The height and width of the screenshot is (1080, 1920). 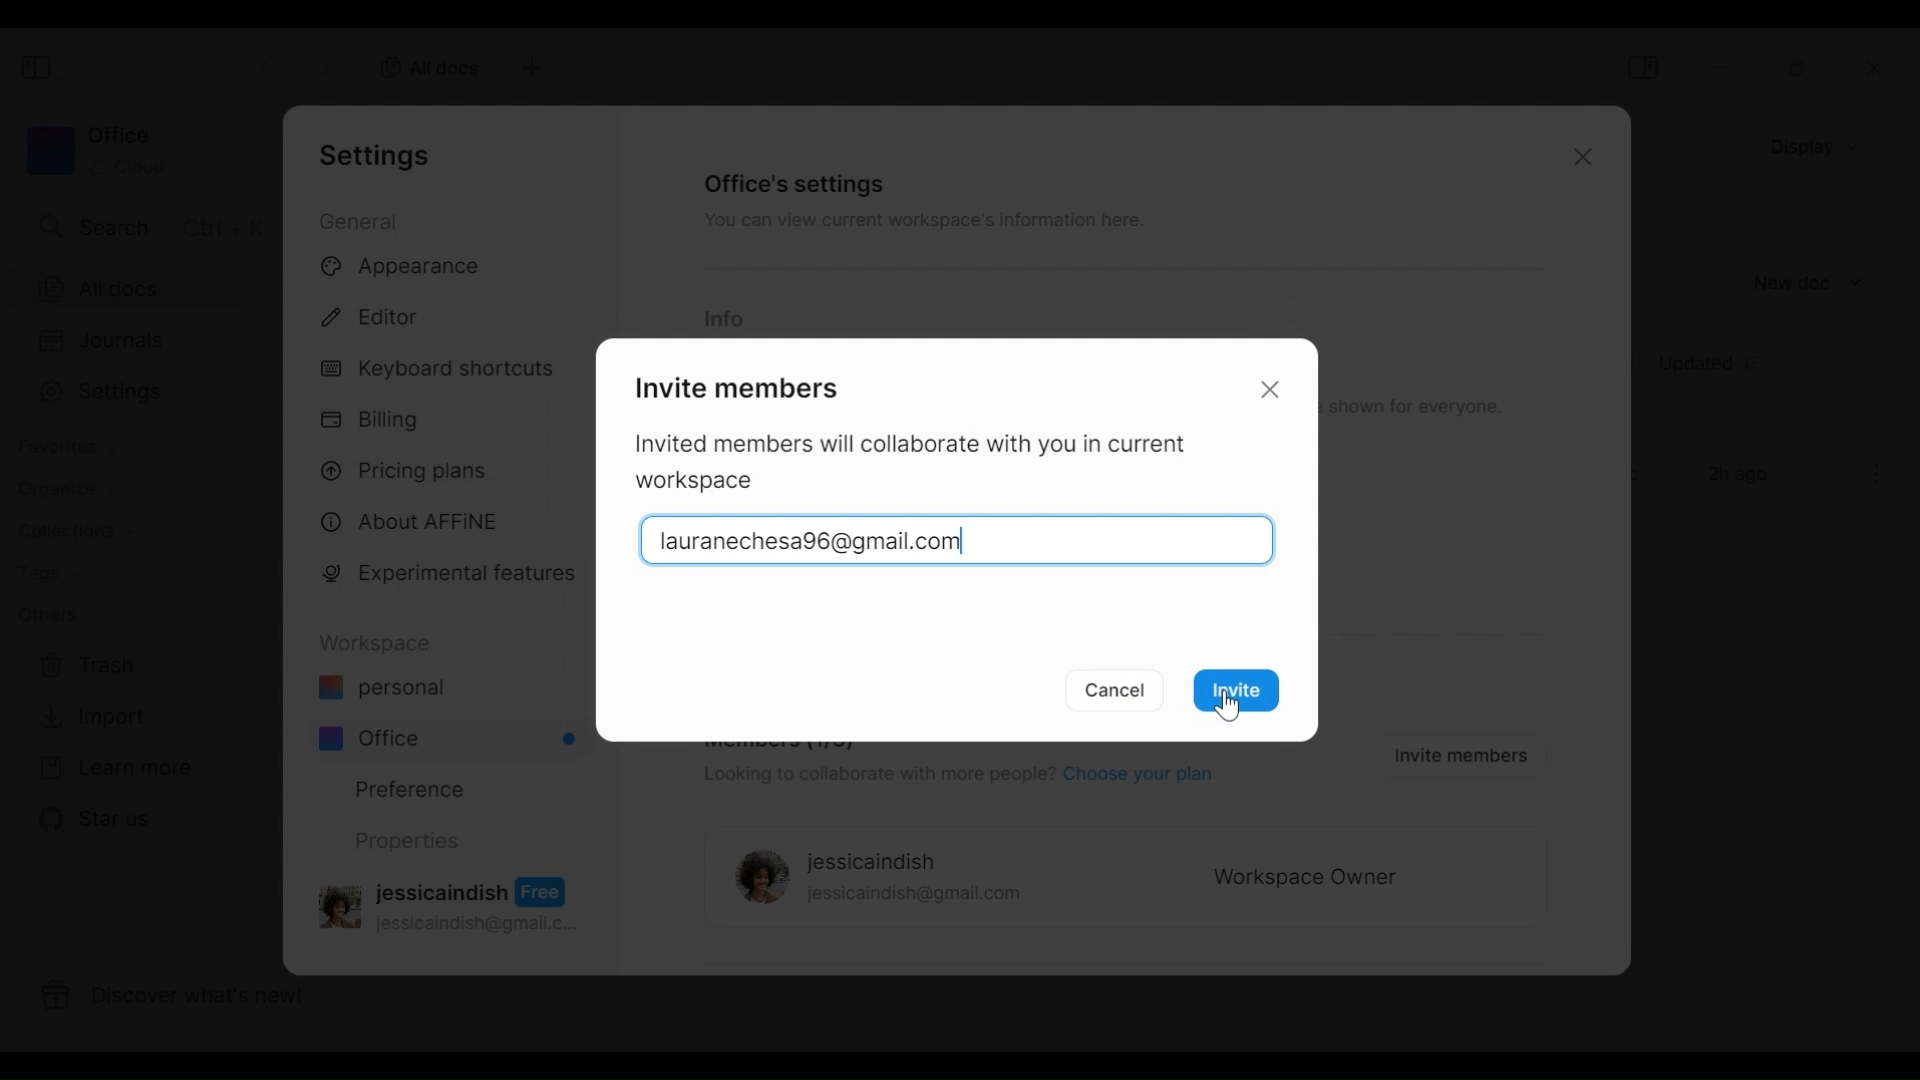 What do you see at coordinates (381, 643) in the screenshot?
I see `Workspace` at bounding box center [381, 643].